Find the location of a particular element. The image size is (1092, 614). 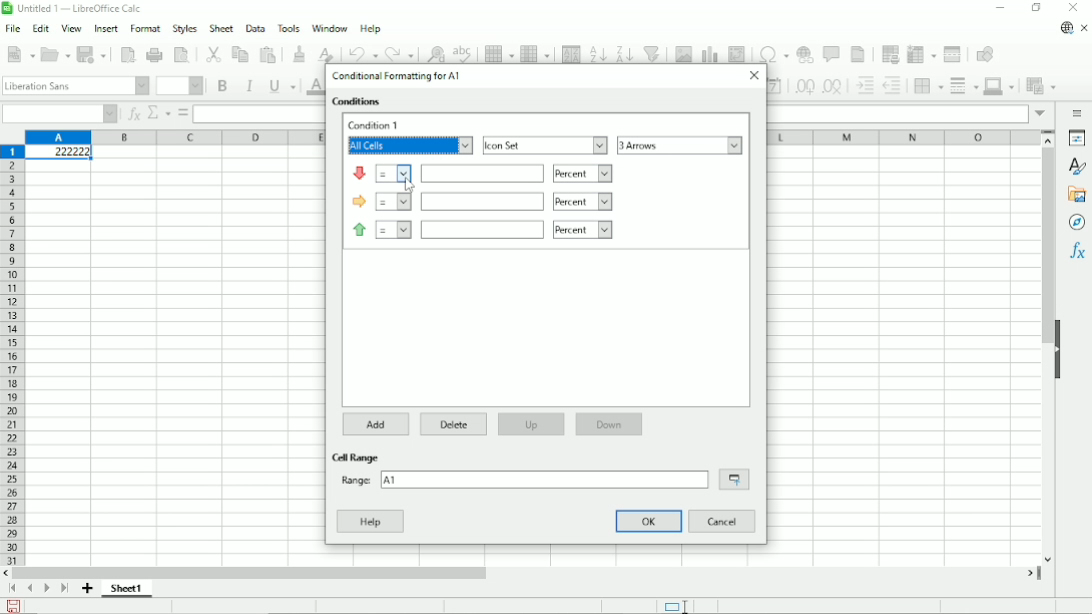

Add is located at coordinates (378, 424).